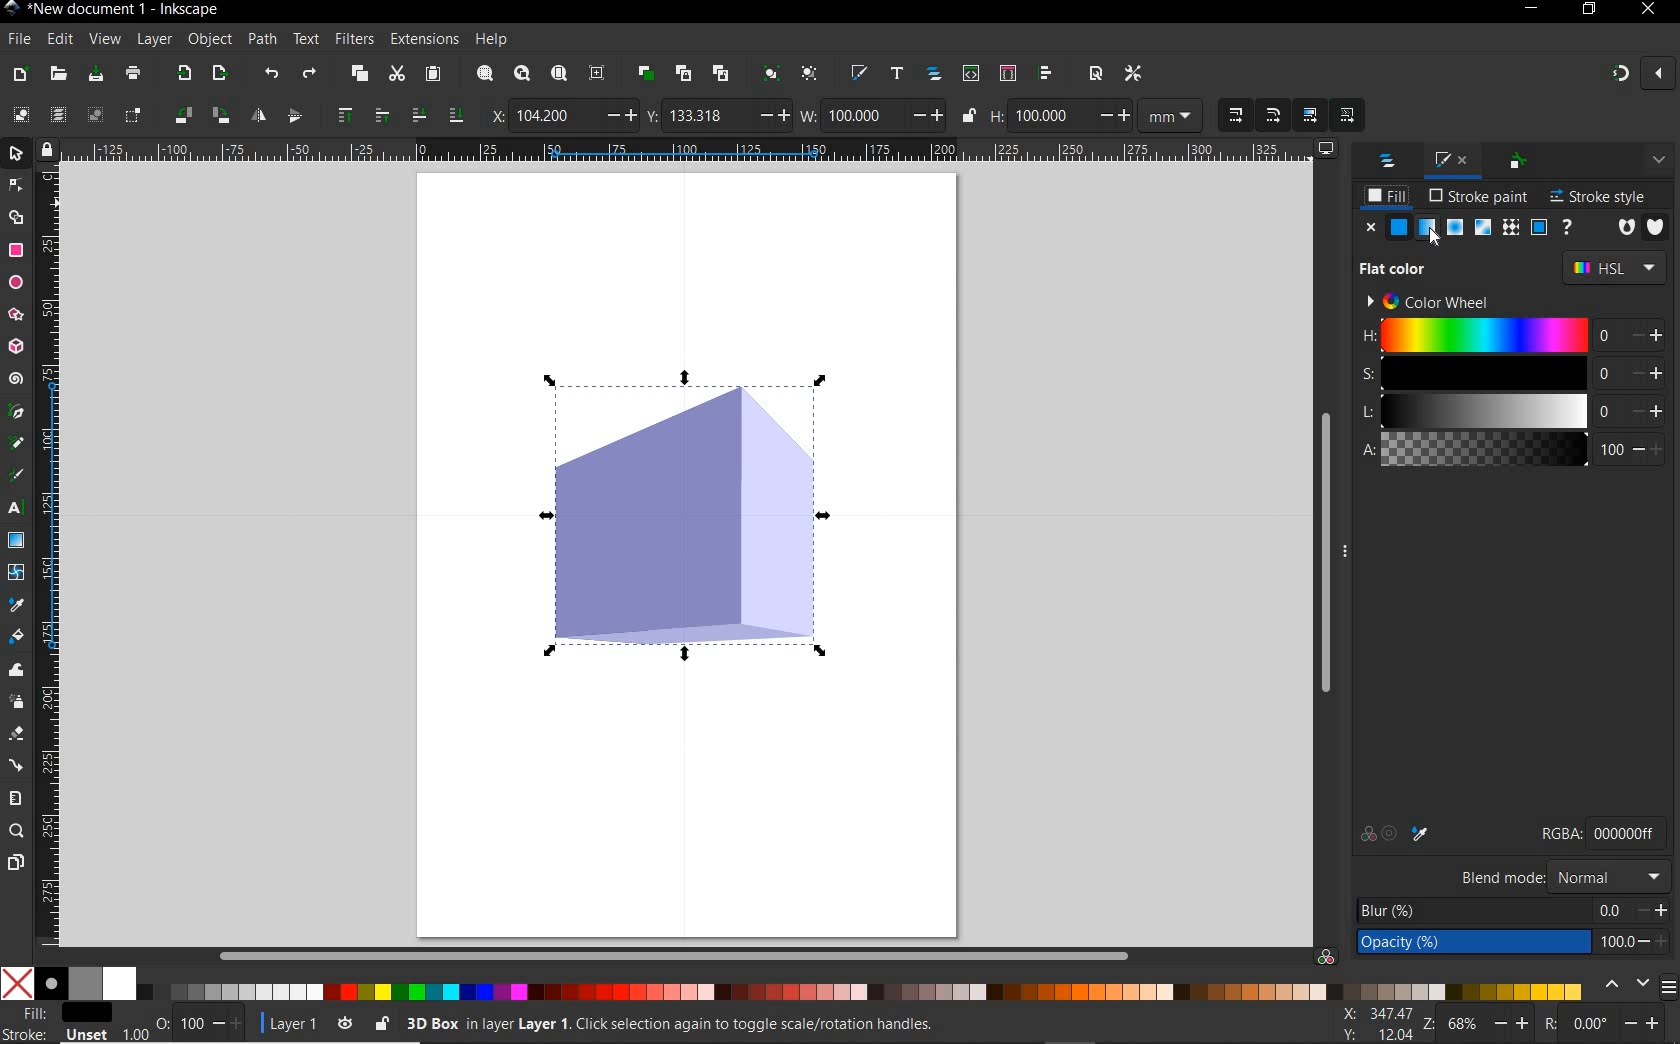 The height and width of the screenshot is (1044, 1680). Describe the element at coordinates (455, 117) in the screenshot. I see `LOWER SELECTION` at that location.